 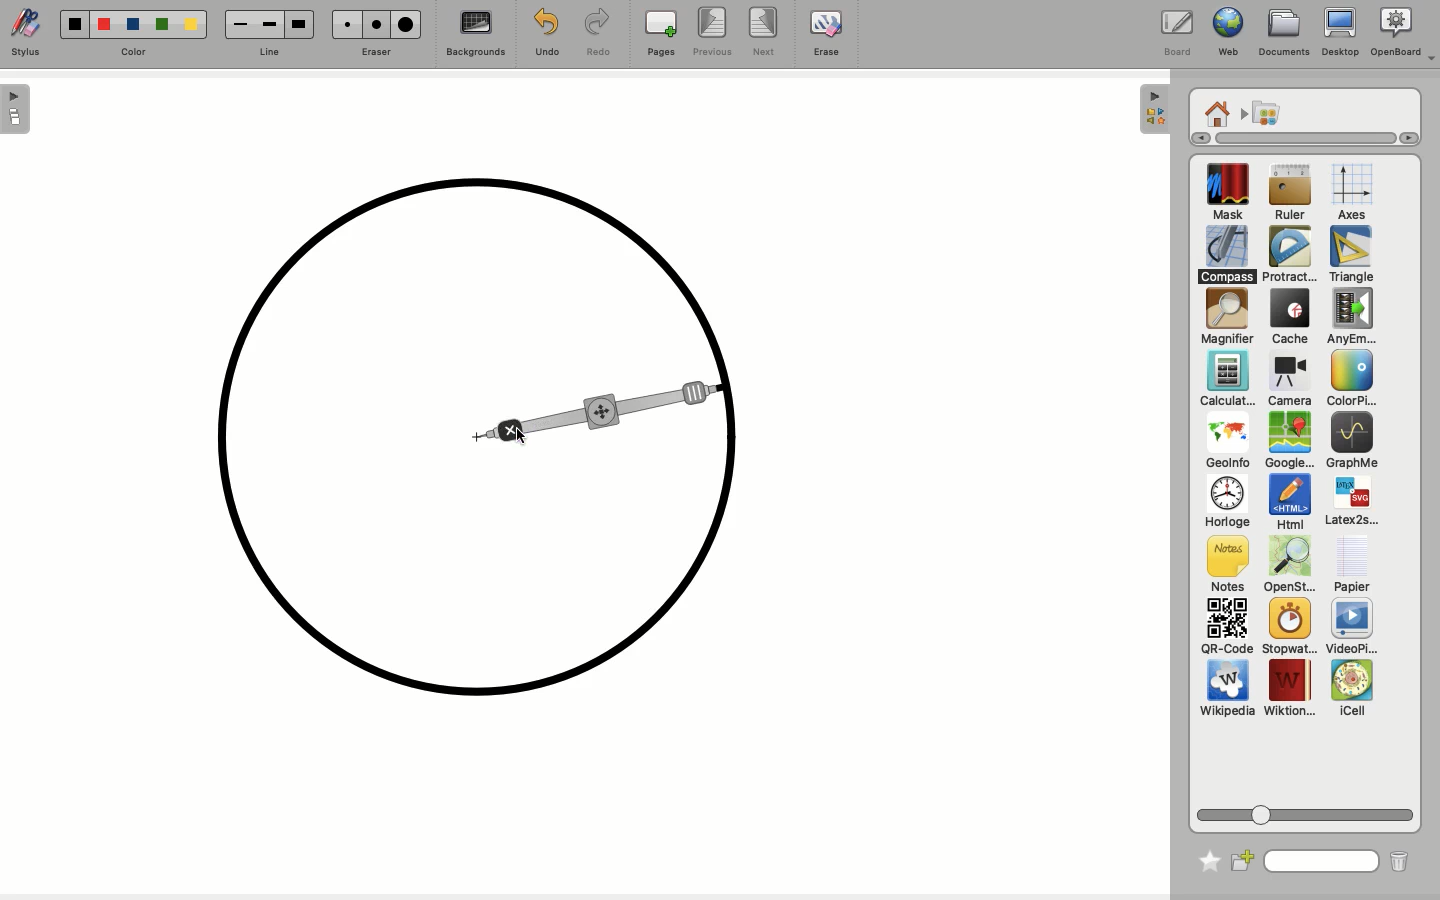 What do you see at coordinates (473, 435) in the screenshot?
I see `perfect circle` at bounding box center [473, 435].